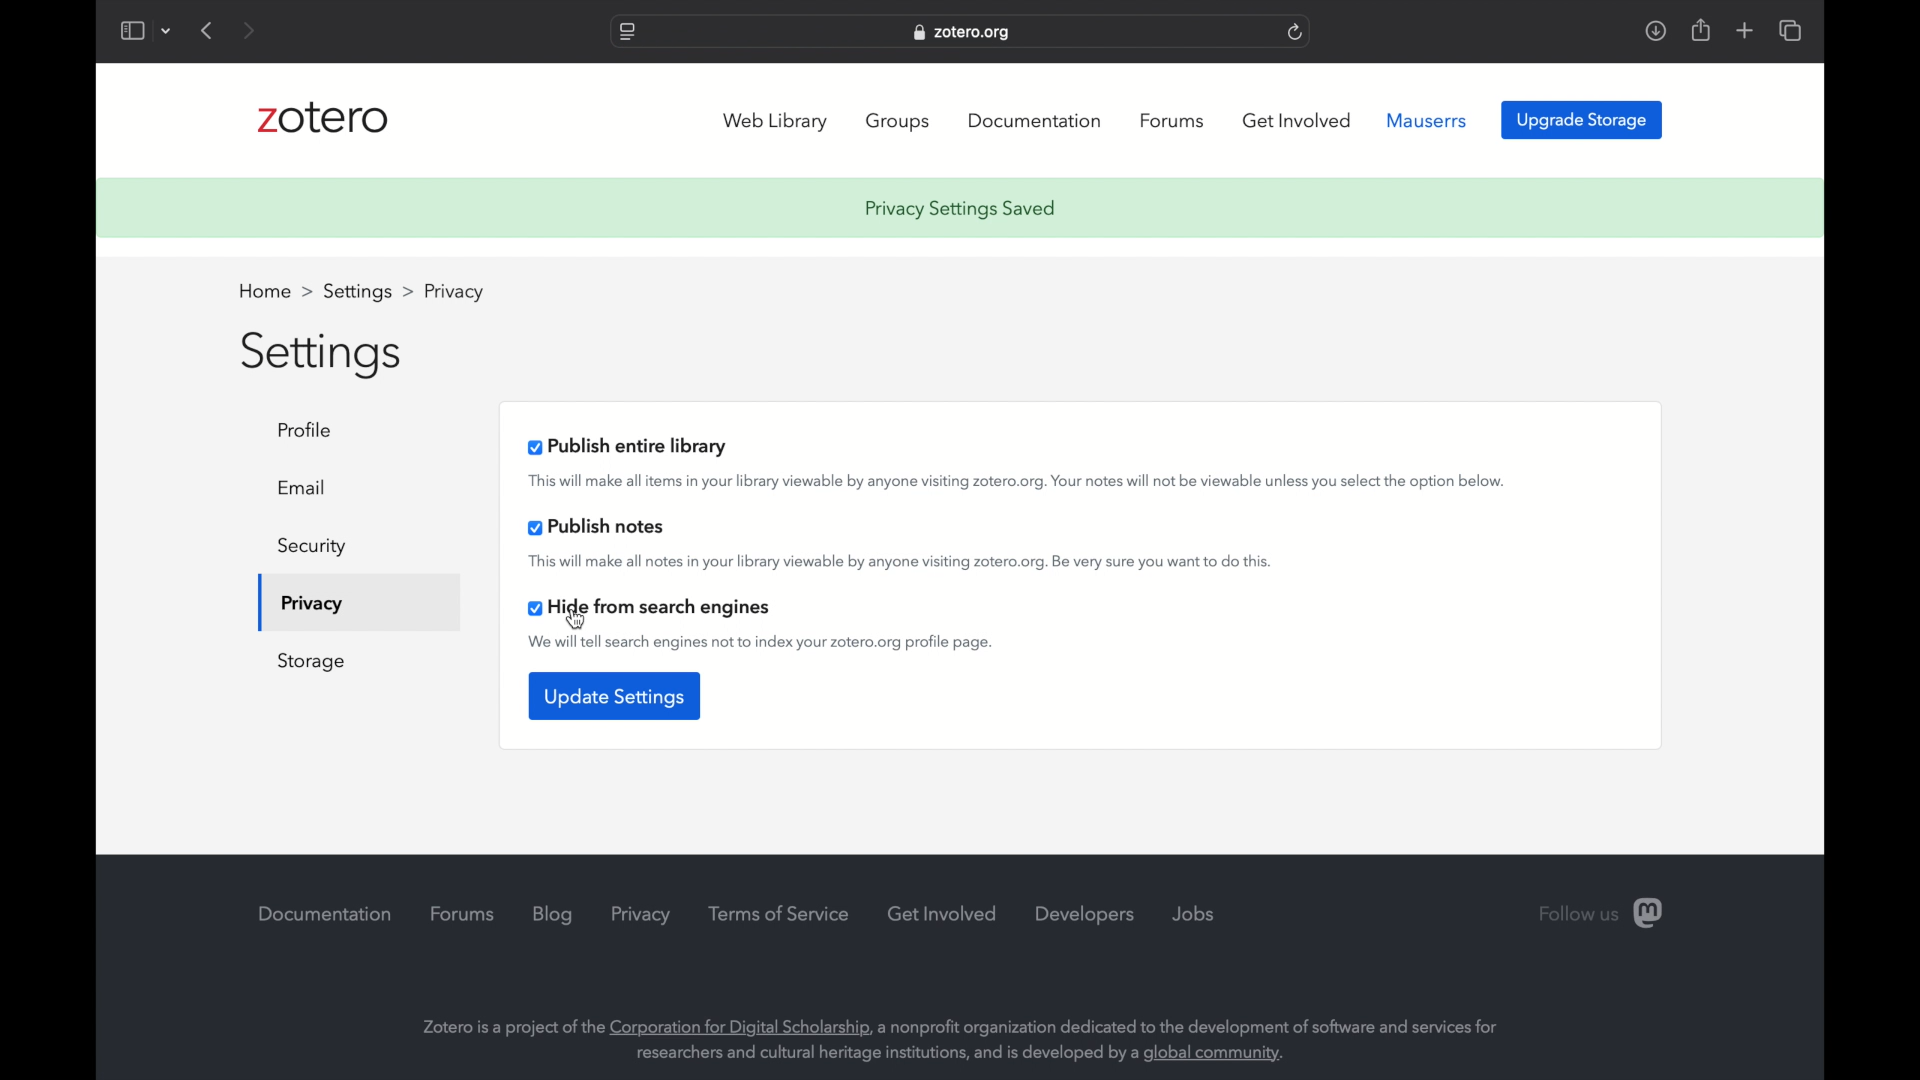 The width and height of the screenshot is (1920, 1080). Describe the element at coordinates (1038, 120) in the screenshot. I see `documentation` at that location.